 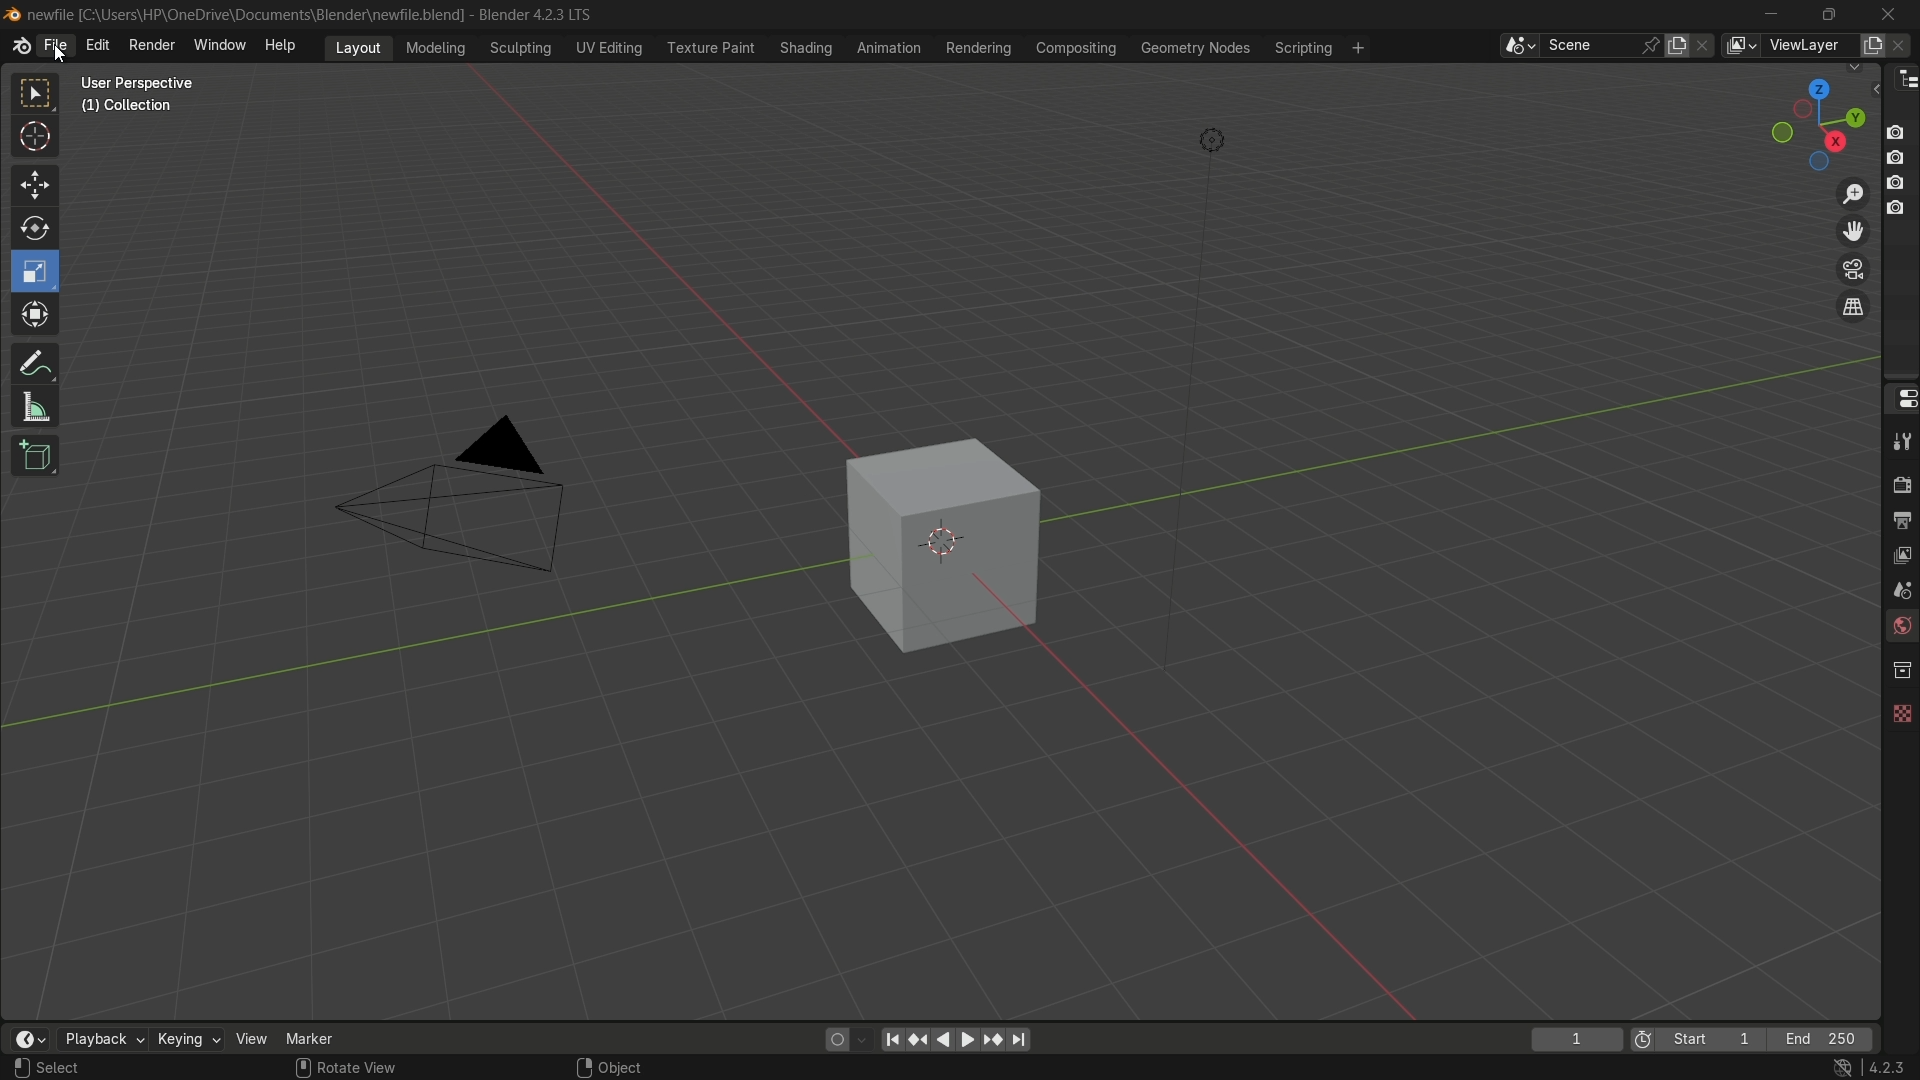 What do you see at coordinates (1828, 13) in the screenshot?
I see `maximize or restore` at bounding box center [1828, 13].